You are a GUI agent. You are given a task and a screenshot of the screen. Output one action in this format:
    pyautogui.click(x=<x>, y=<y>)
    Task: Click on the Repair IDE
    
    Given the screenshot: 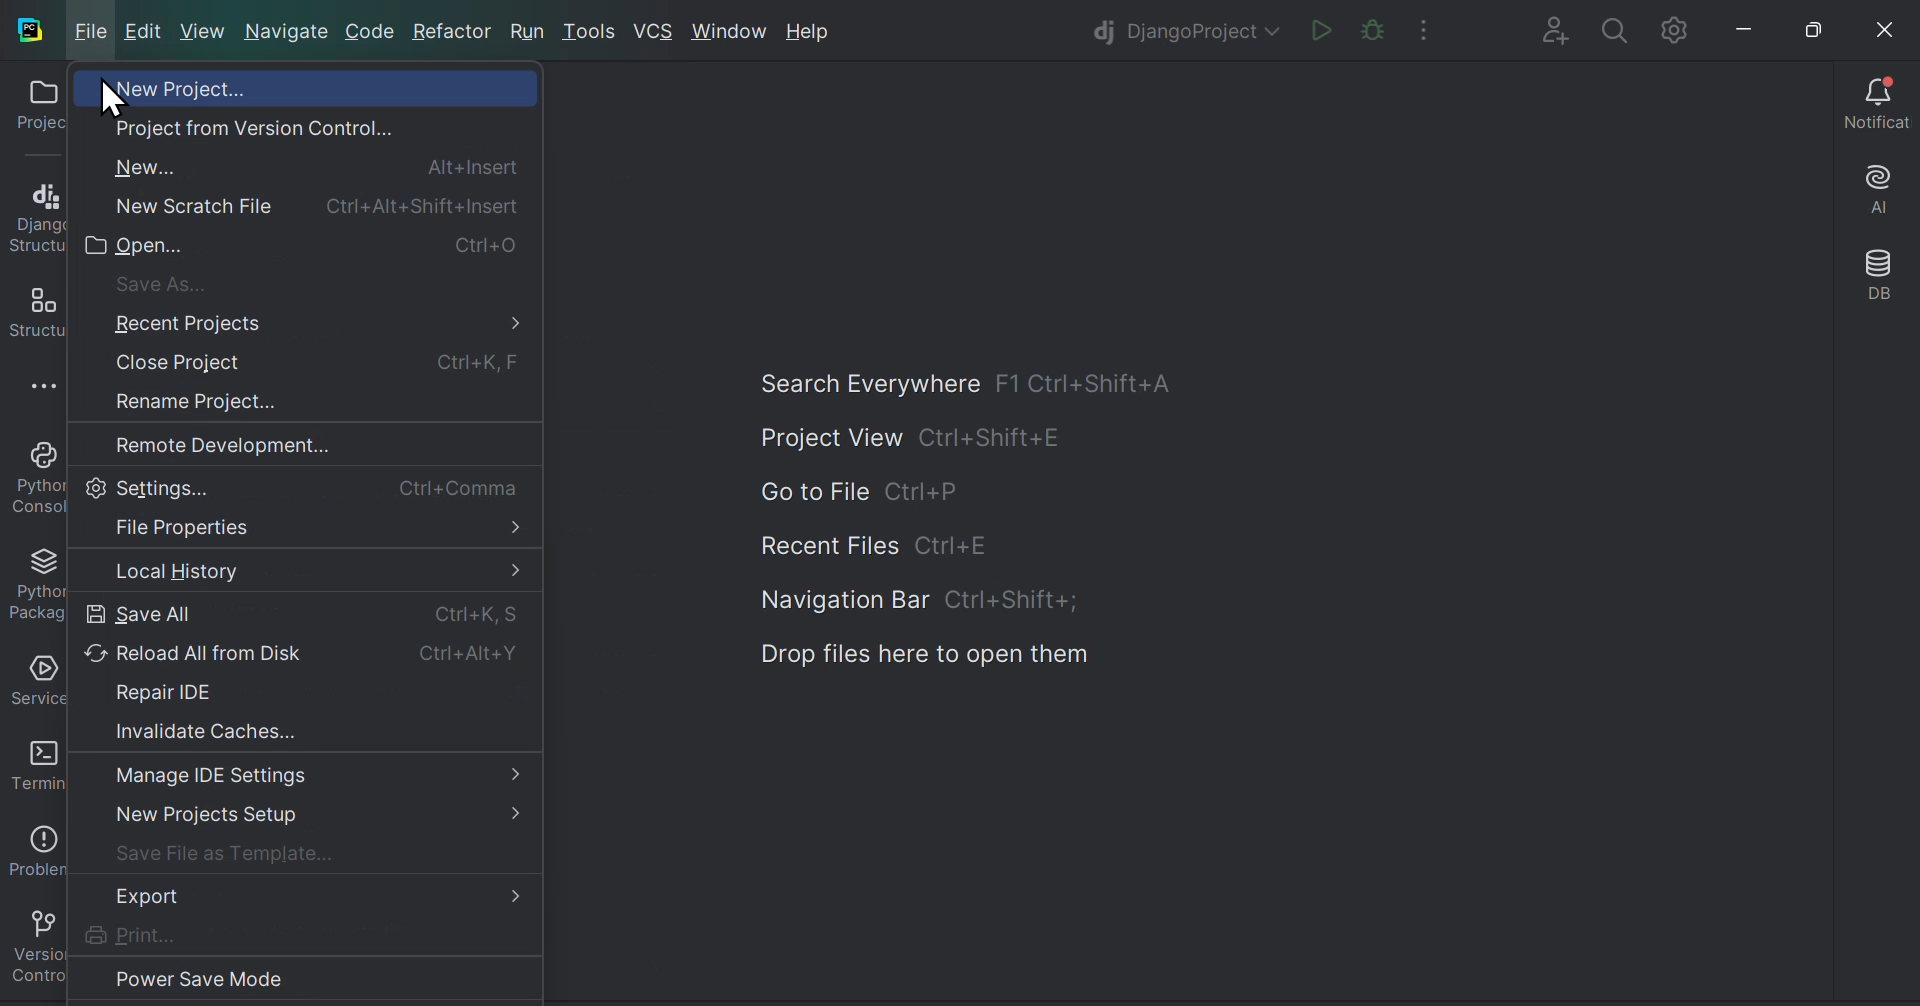 What is the action you would take?
    pyautogui.click(x=176, y=691)
    